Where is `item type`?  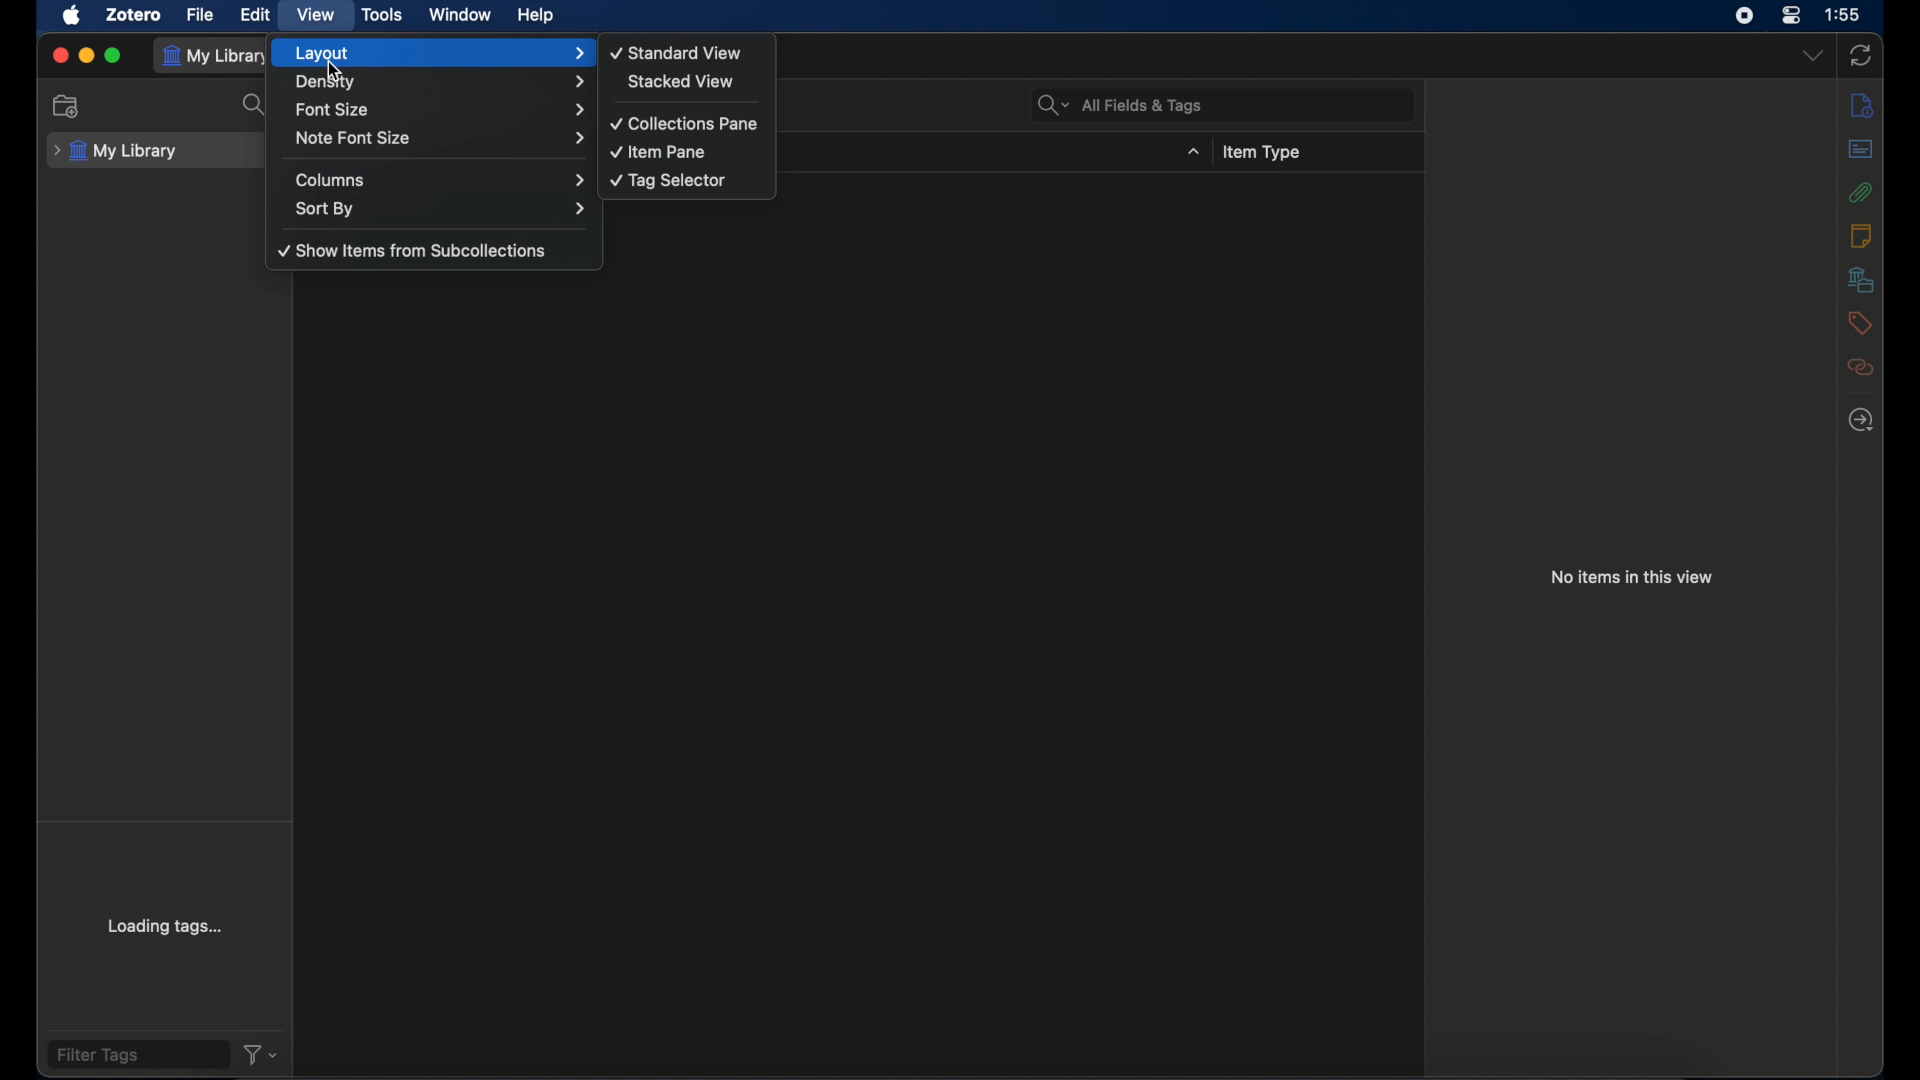
item type is located at coordinates (1261, 153).